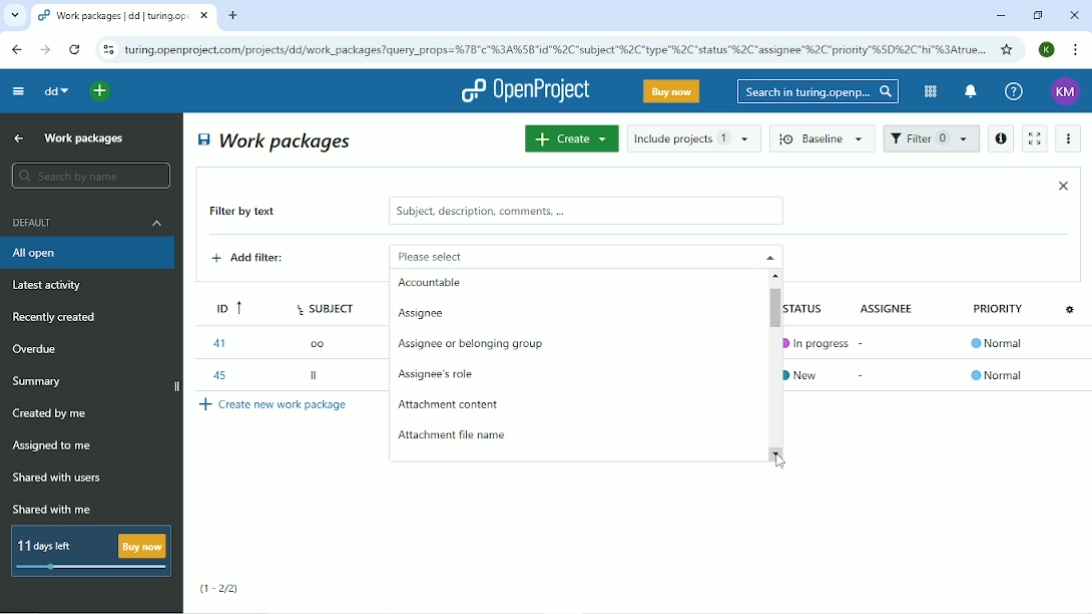 Image resolution: width=1092 pixels, height=614 pixels. I want to click on Account, so click(1066, 92).